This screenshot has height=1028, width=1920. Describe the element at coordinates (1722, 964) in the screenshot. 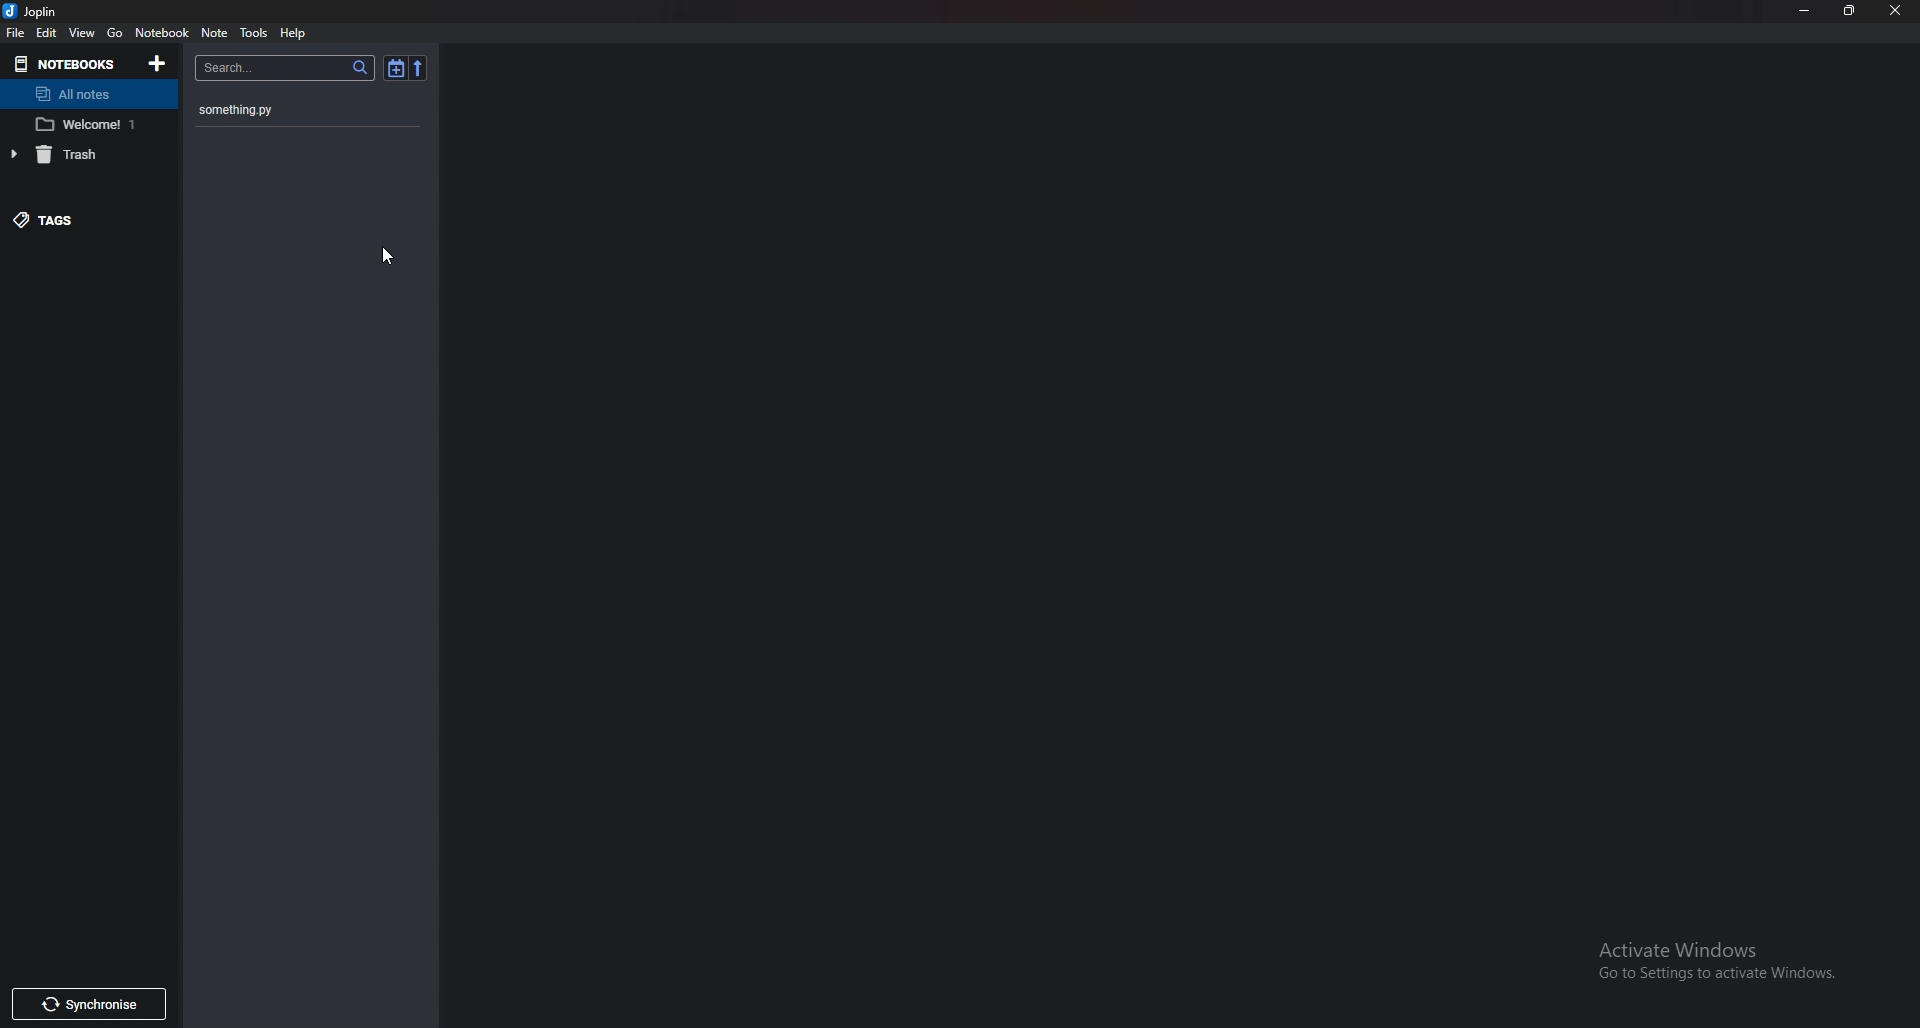

I see `activate windows` at that location.